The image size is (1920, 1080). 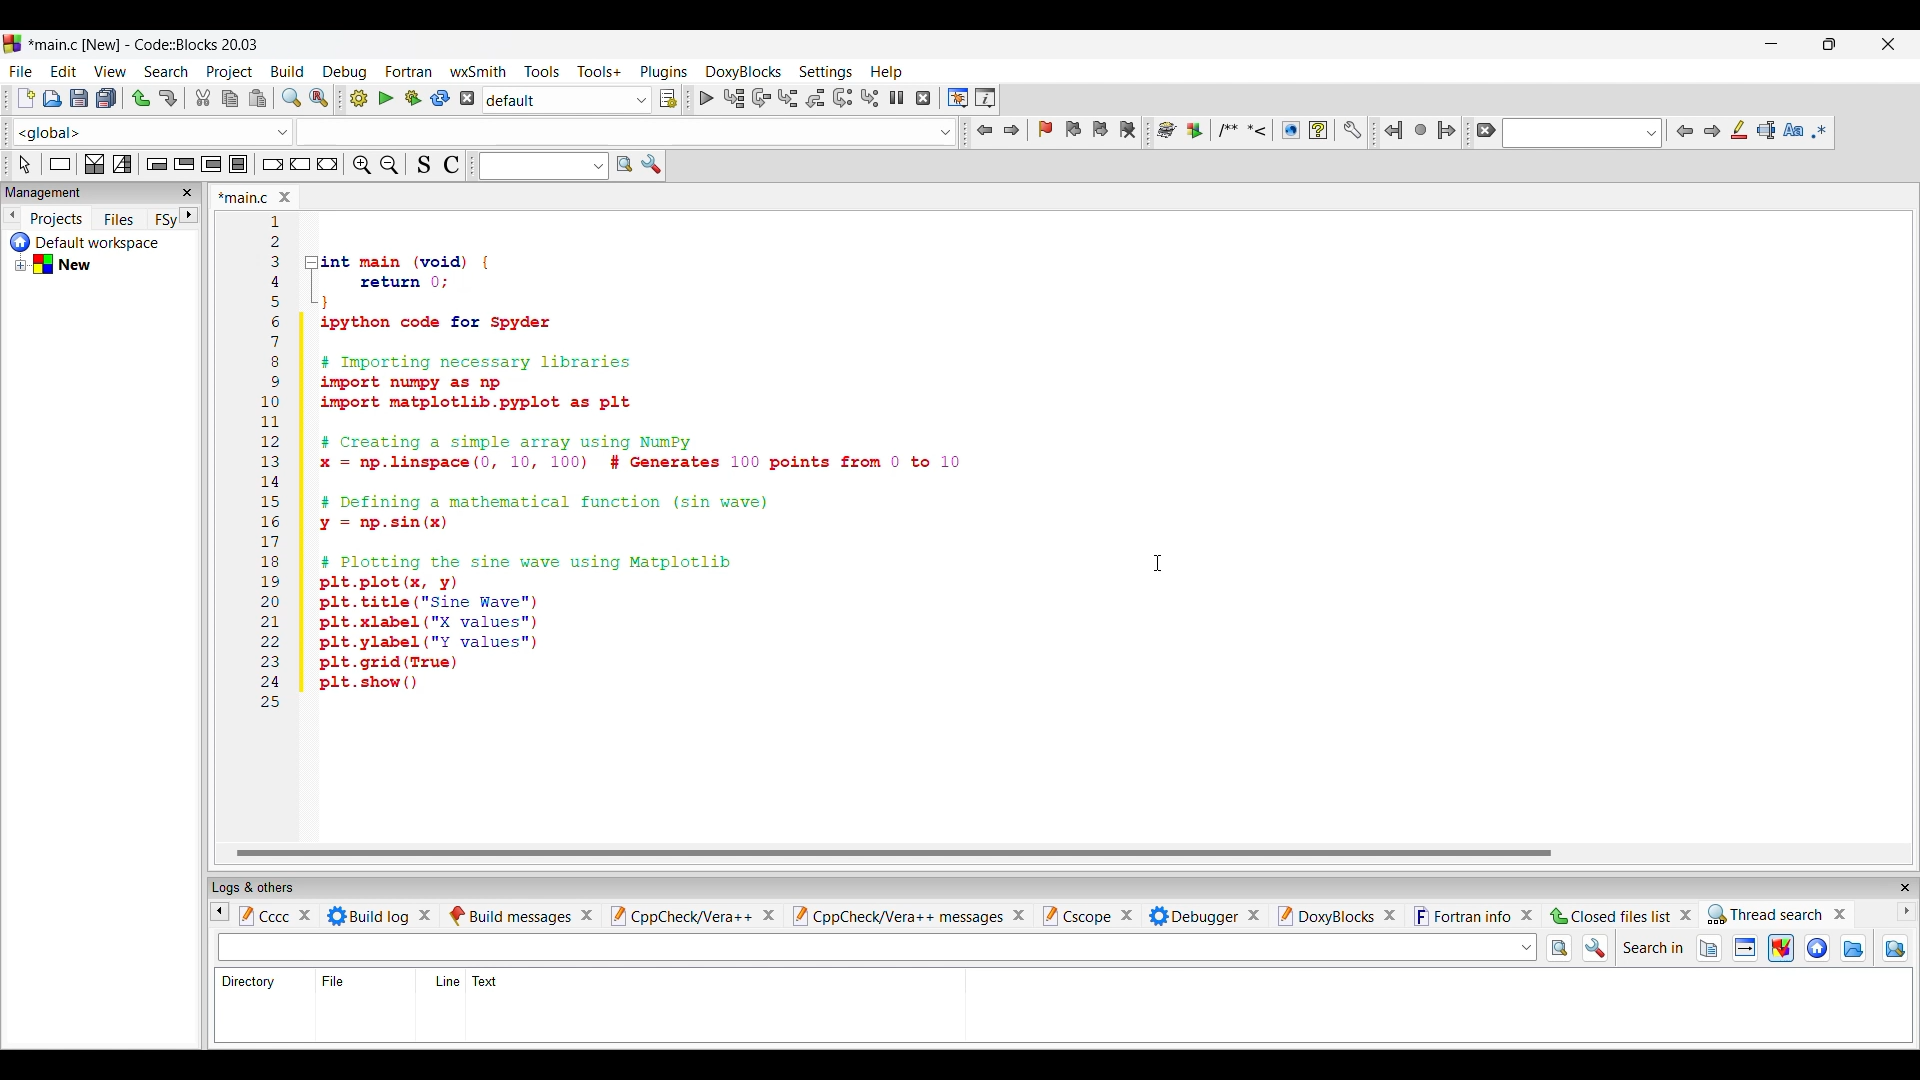 I want to click on abort, so click(x=470, y=98).